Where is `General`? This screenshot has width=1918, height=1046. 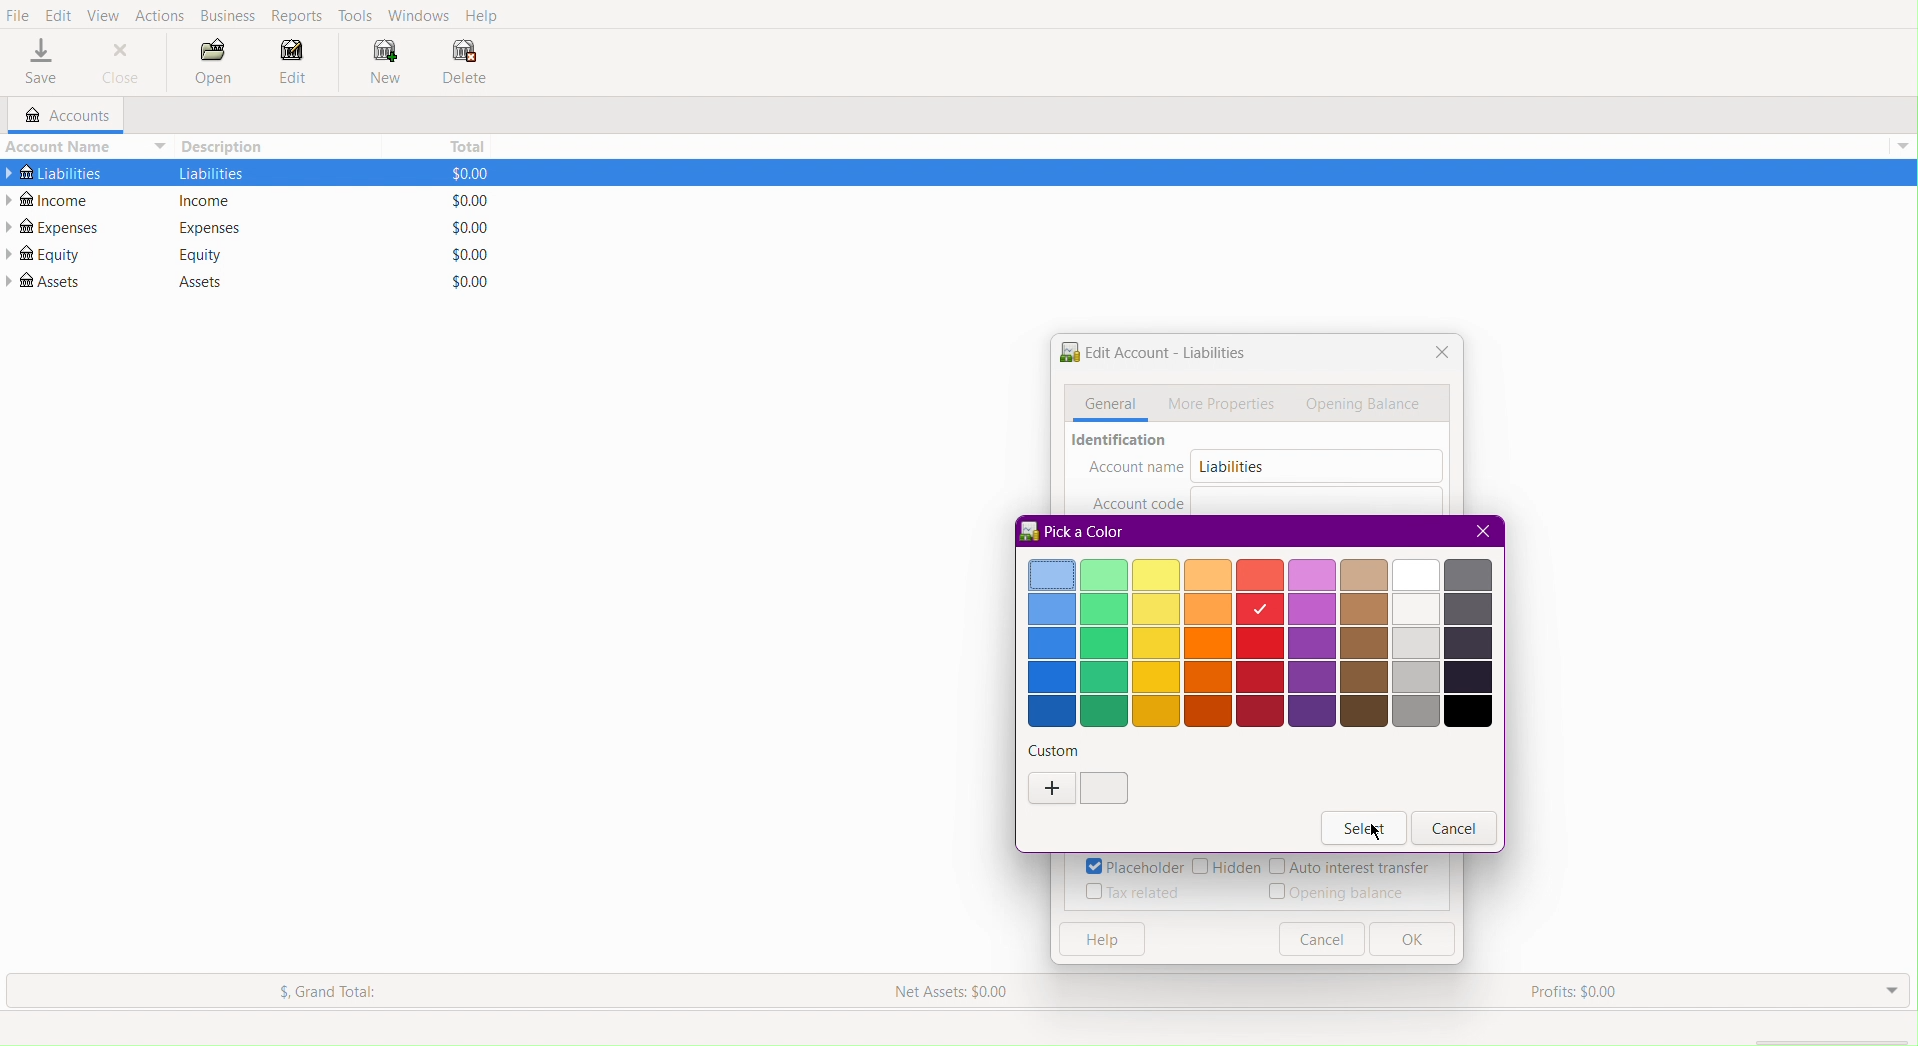 General is located at coordinates (1106, 404).